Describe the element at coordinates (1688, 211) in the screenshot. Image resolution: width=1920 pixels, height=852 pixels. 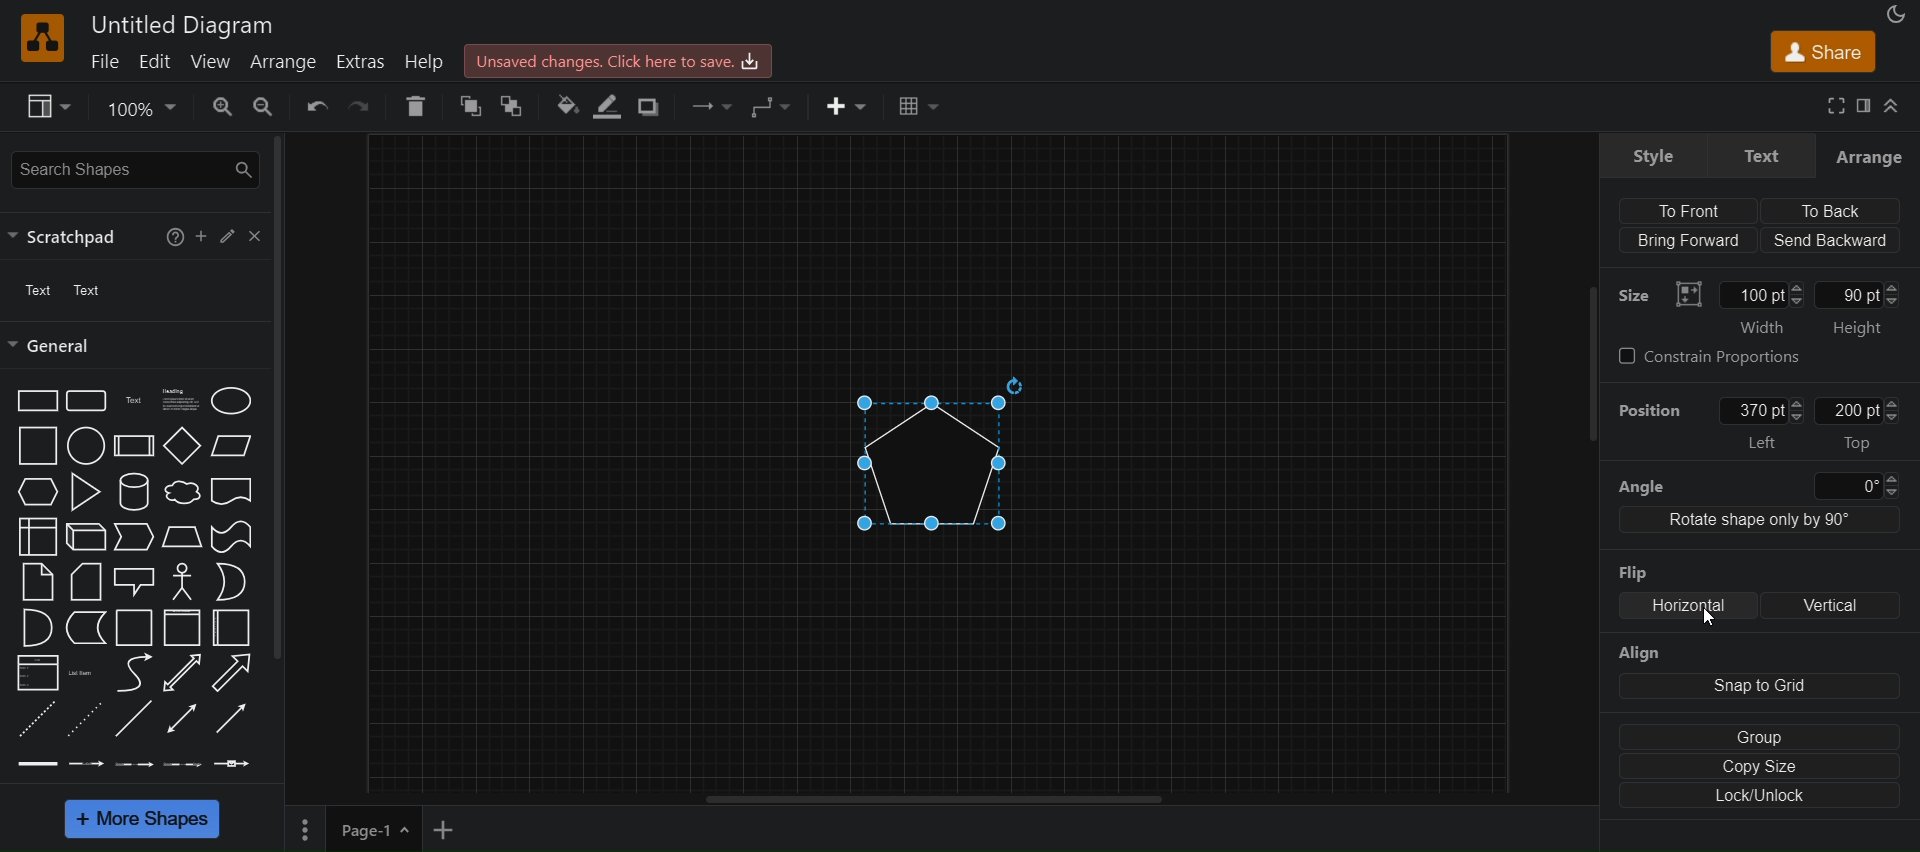
I see `To front` at that location.